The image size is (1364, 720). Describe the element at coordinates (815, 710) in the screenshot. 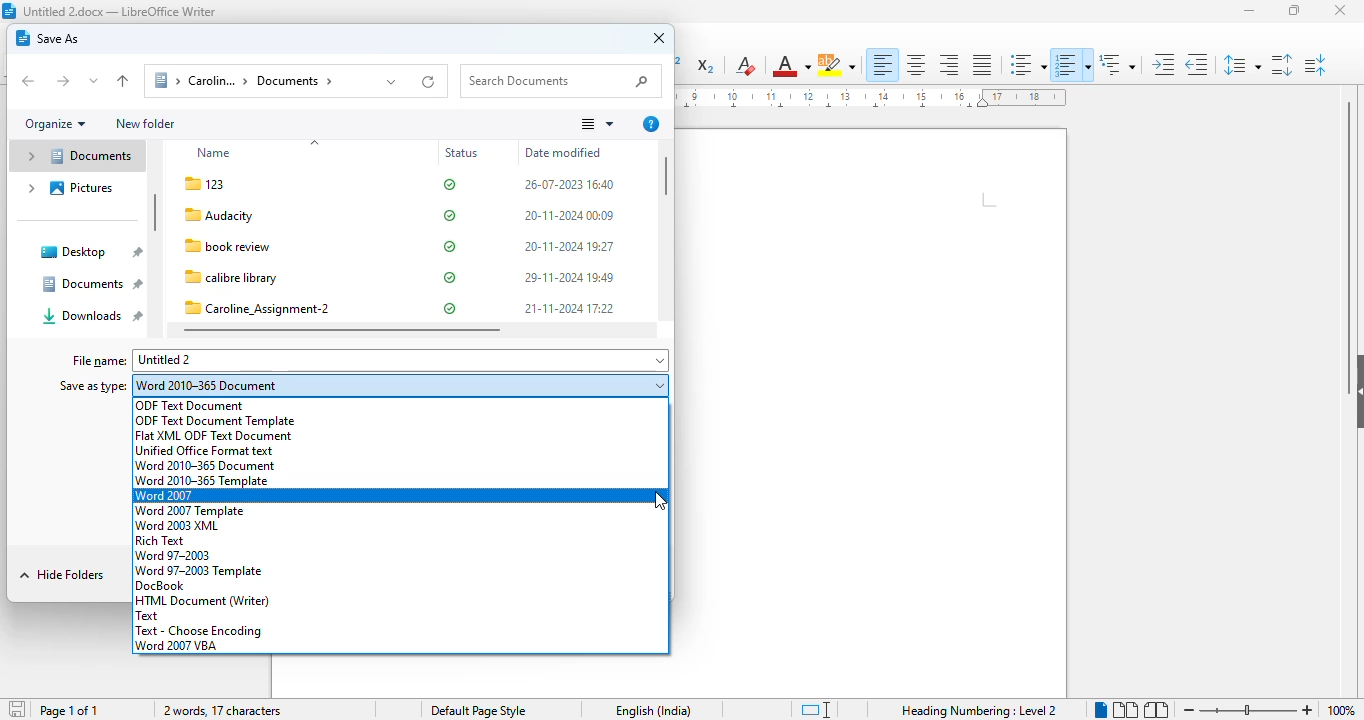

I see `standard selection` at that location.